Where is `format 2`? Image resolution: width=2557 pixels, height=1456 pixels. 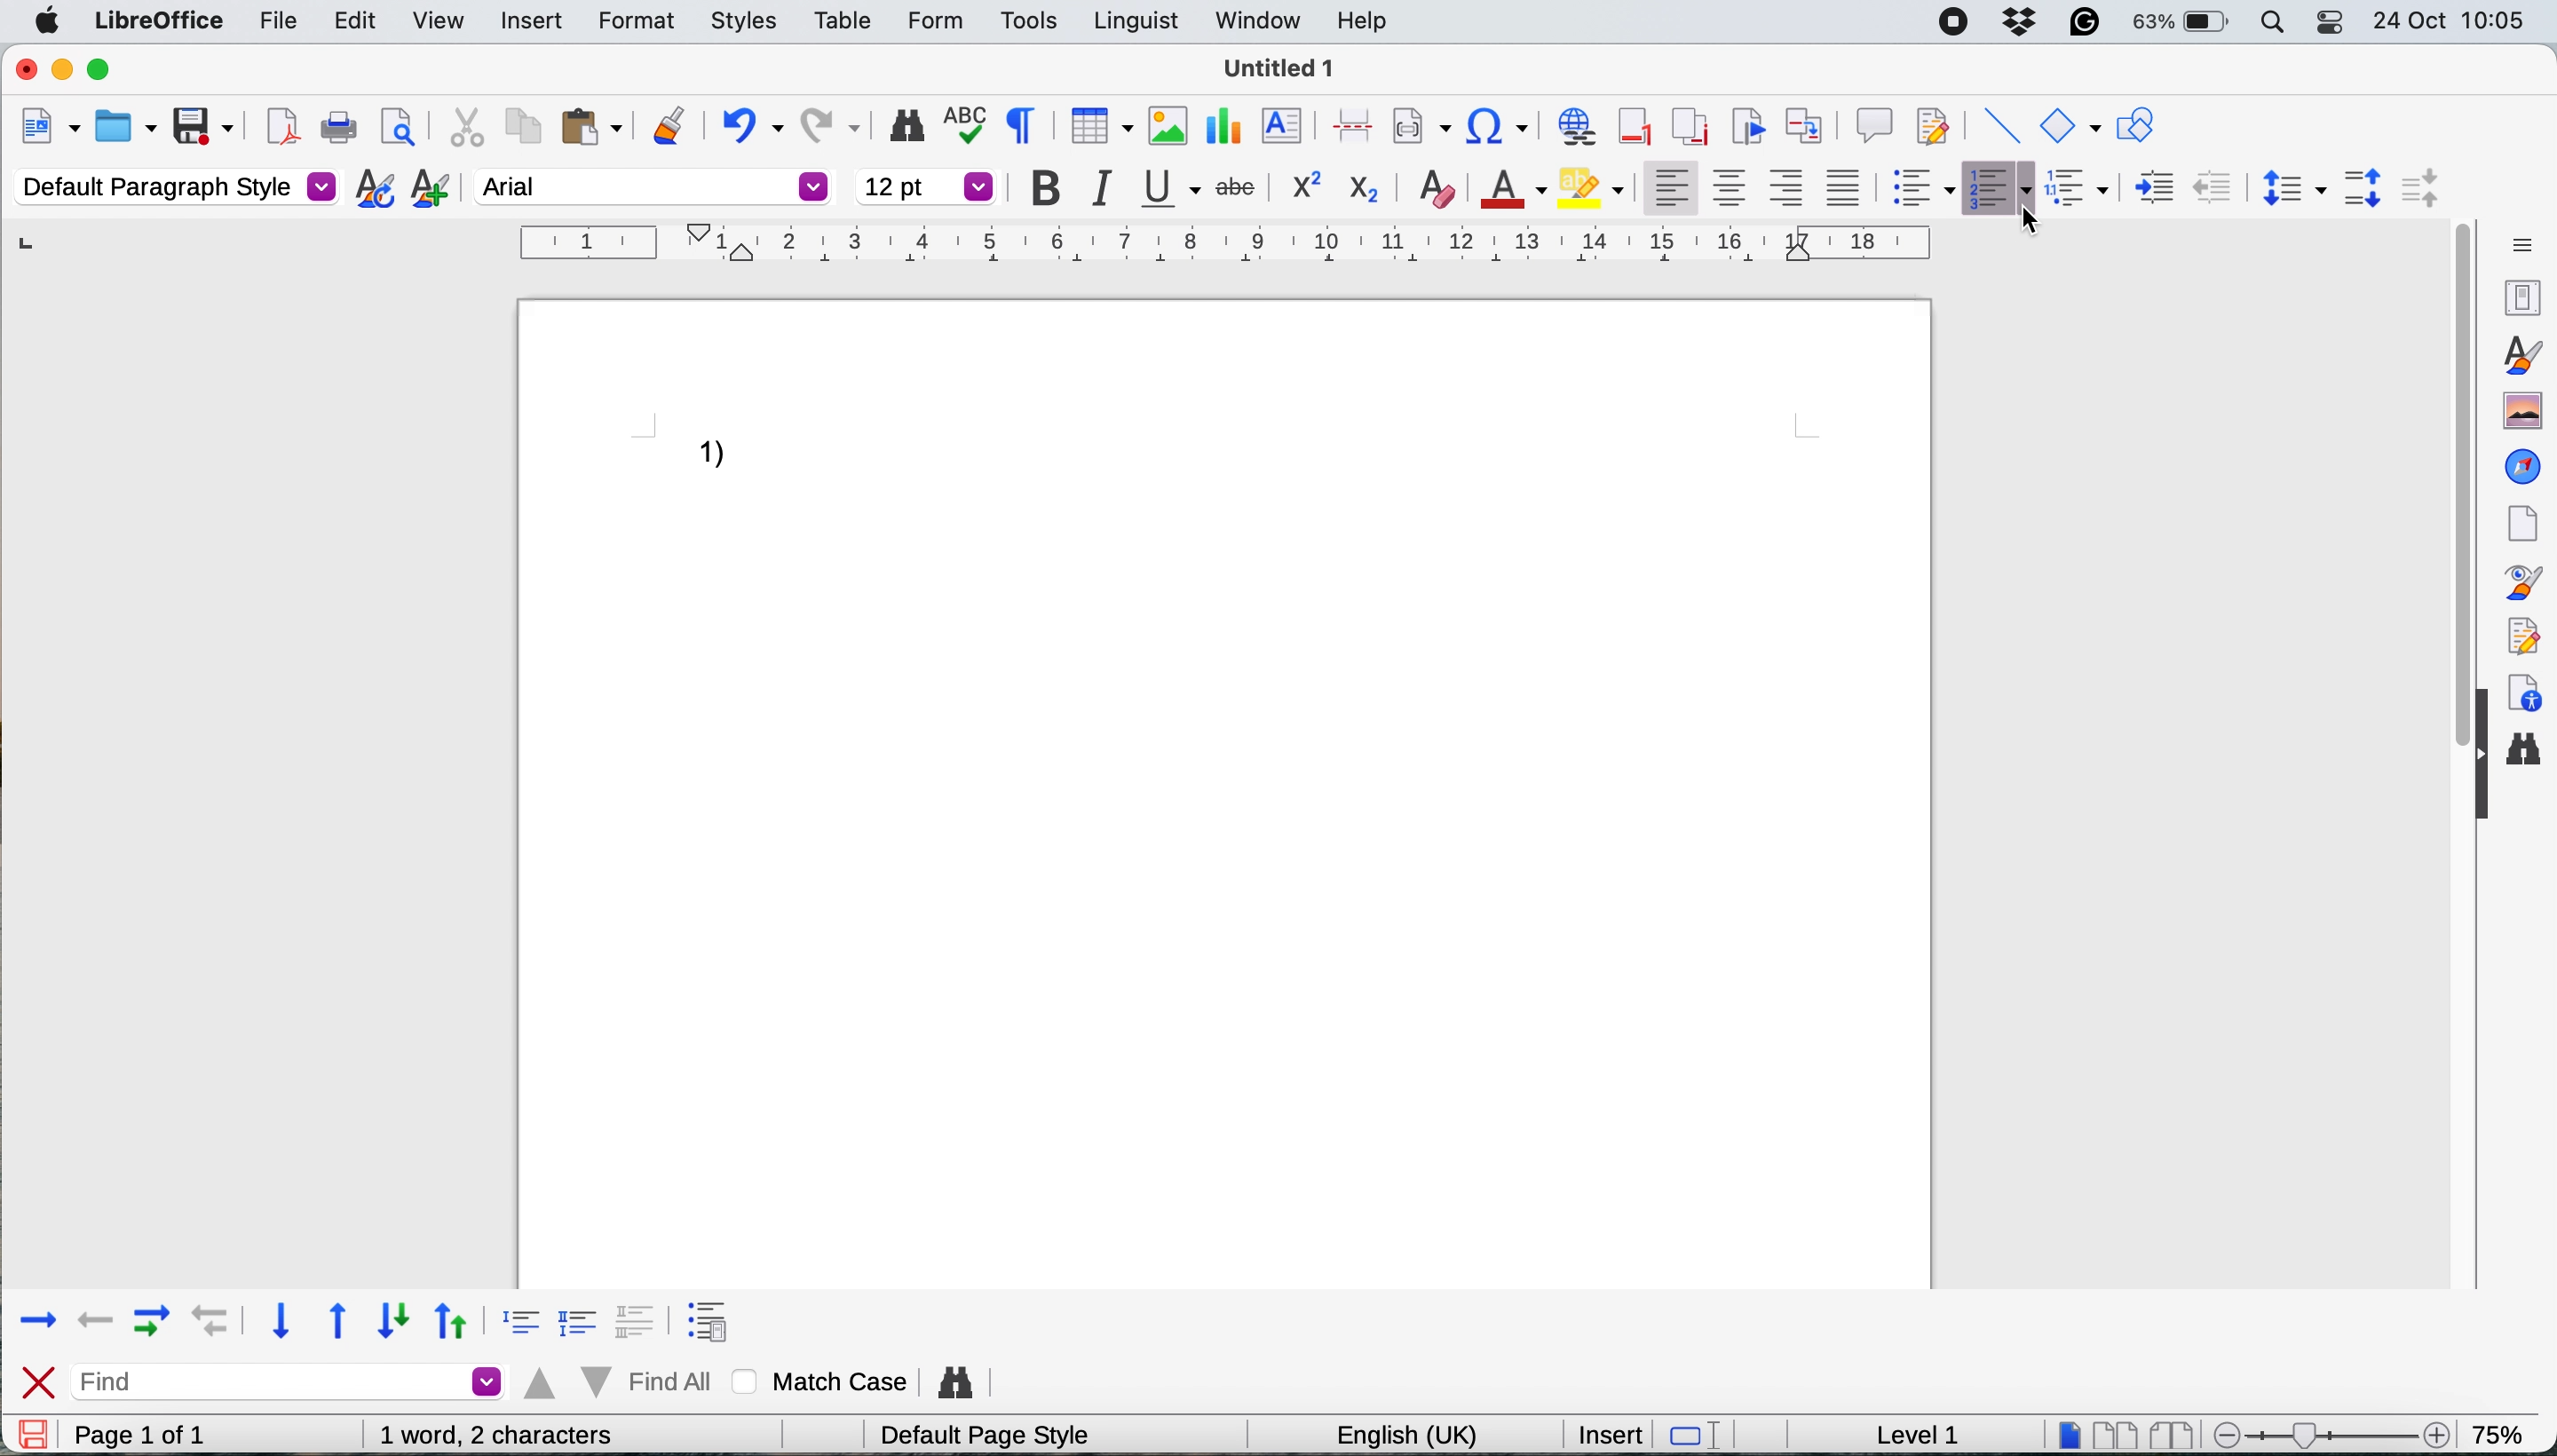
format 2 is located at coordinates (582, 1318).